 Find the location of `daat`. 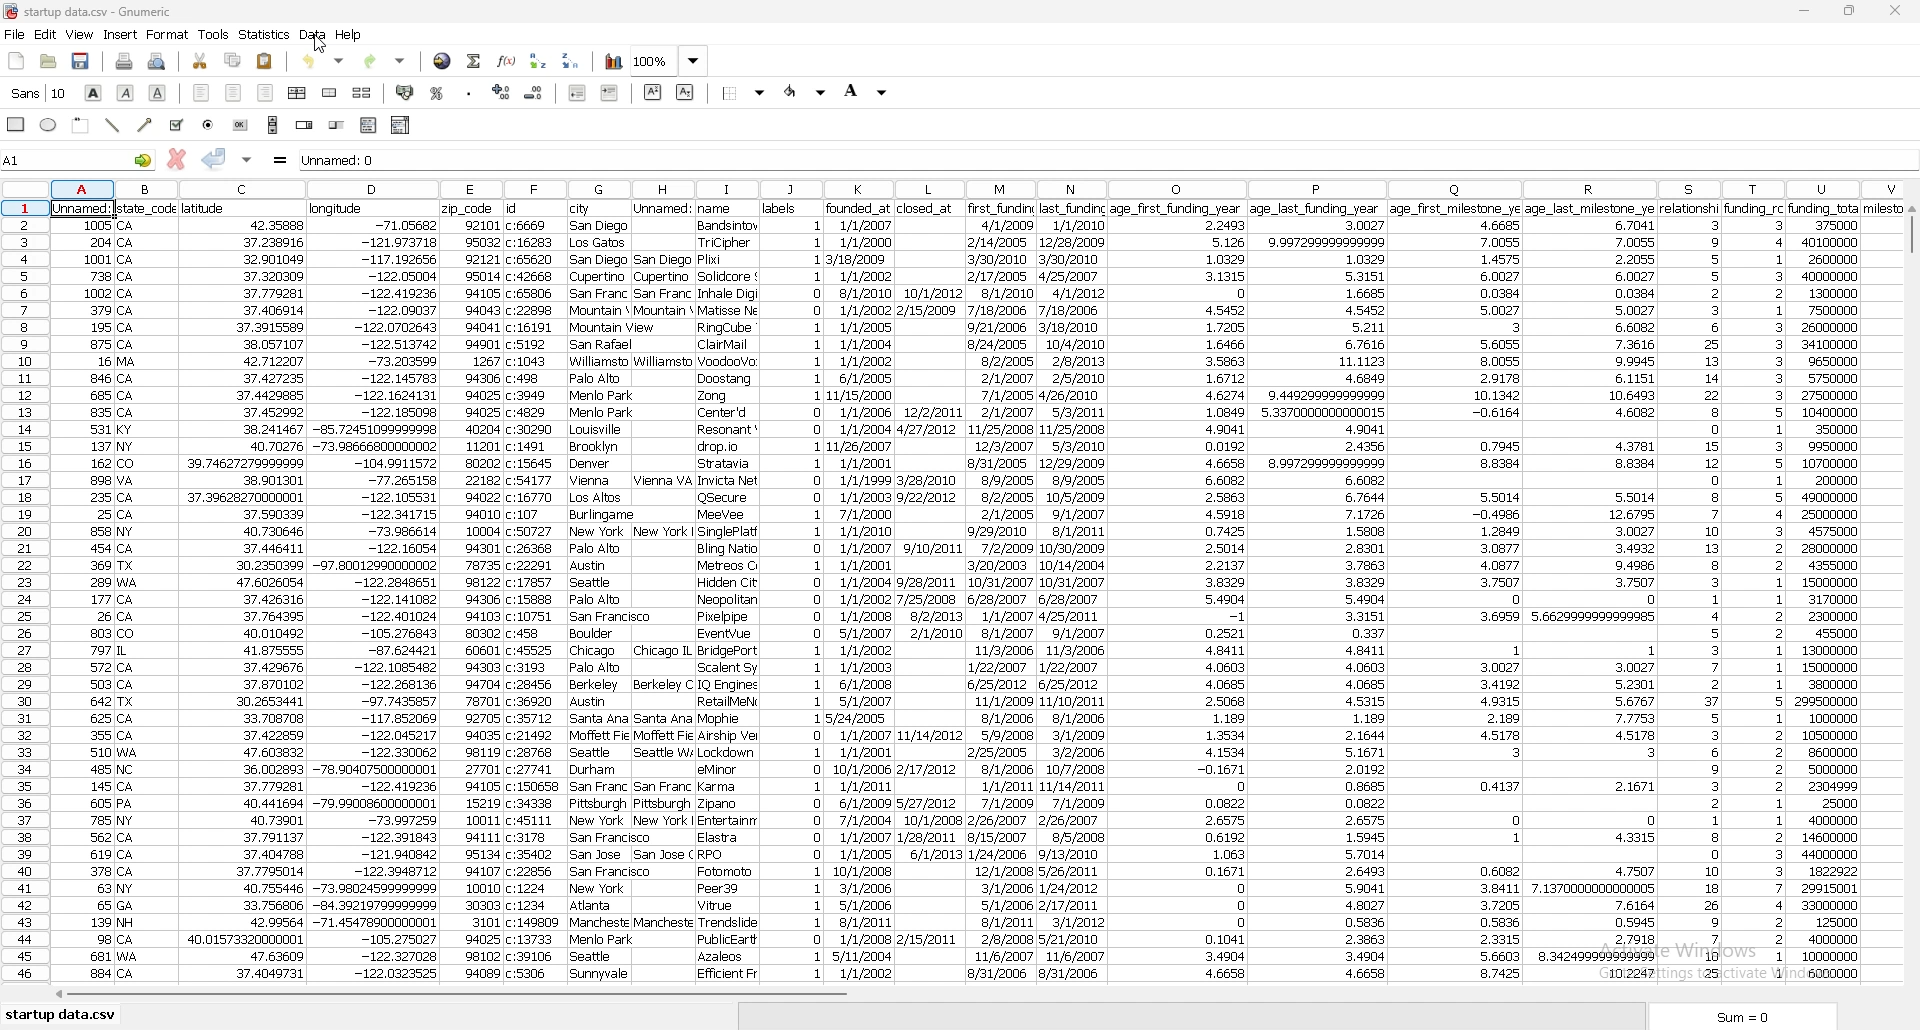

daat is located at coordinates (1841, 591).